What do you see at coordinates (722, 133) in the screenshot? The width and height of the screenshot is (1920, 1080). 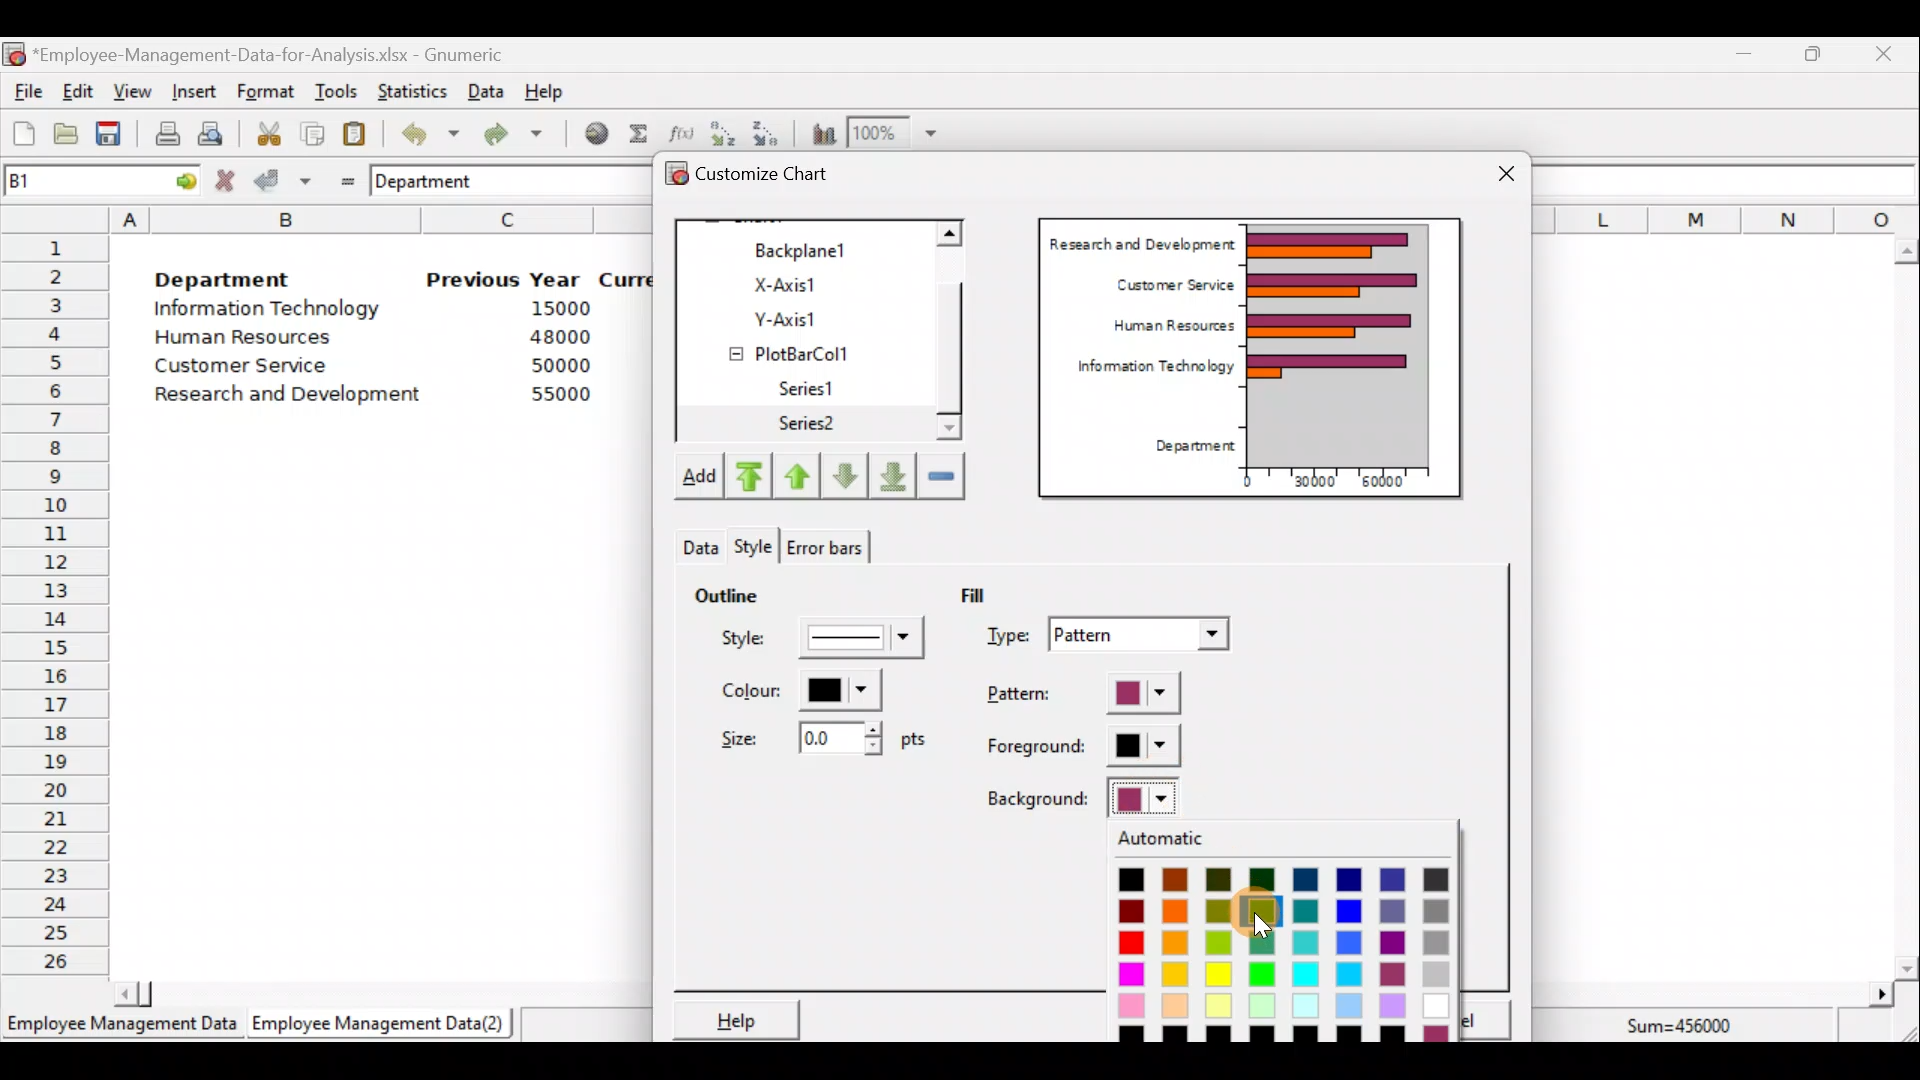 I see `Sort in Ascending order` at bounding box center [722, 133].